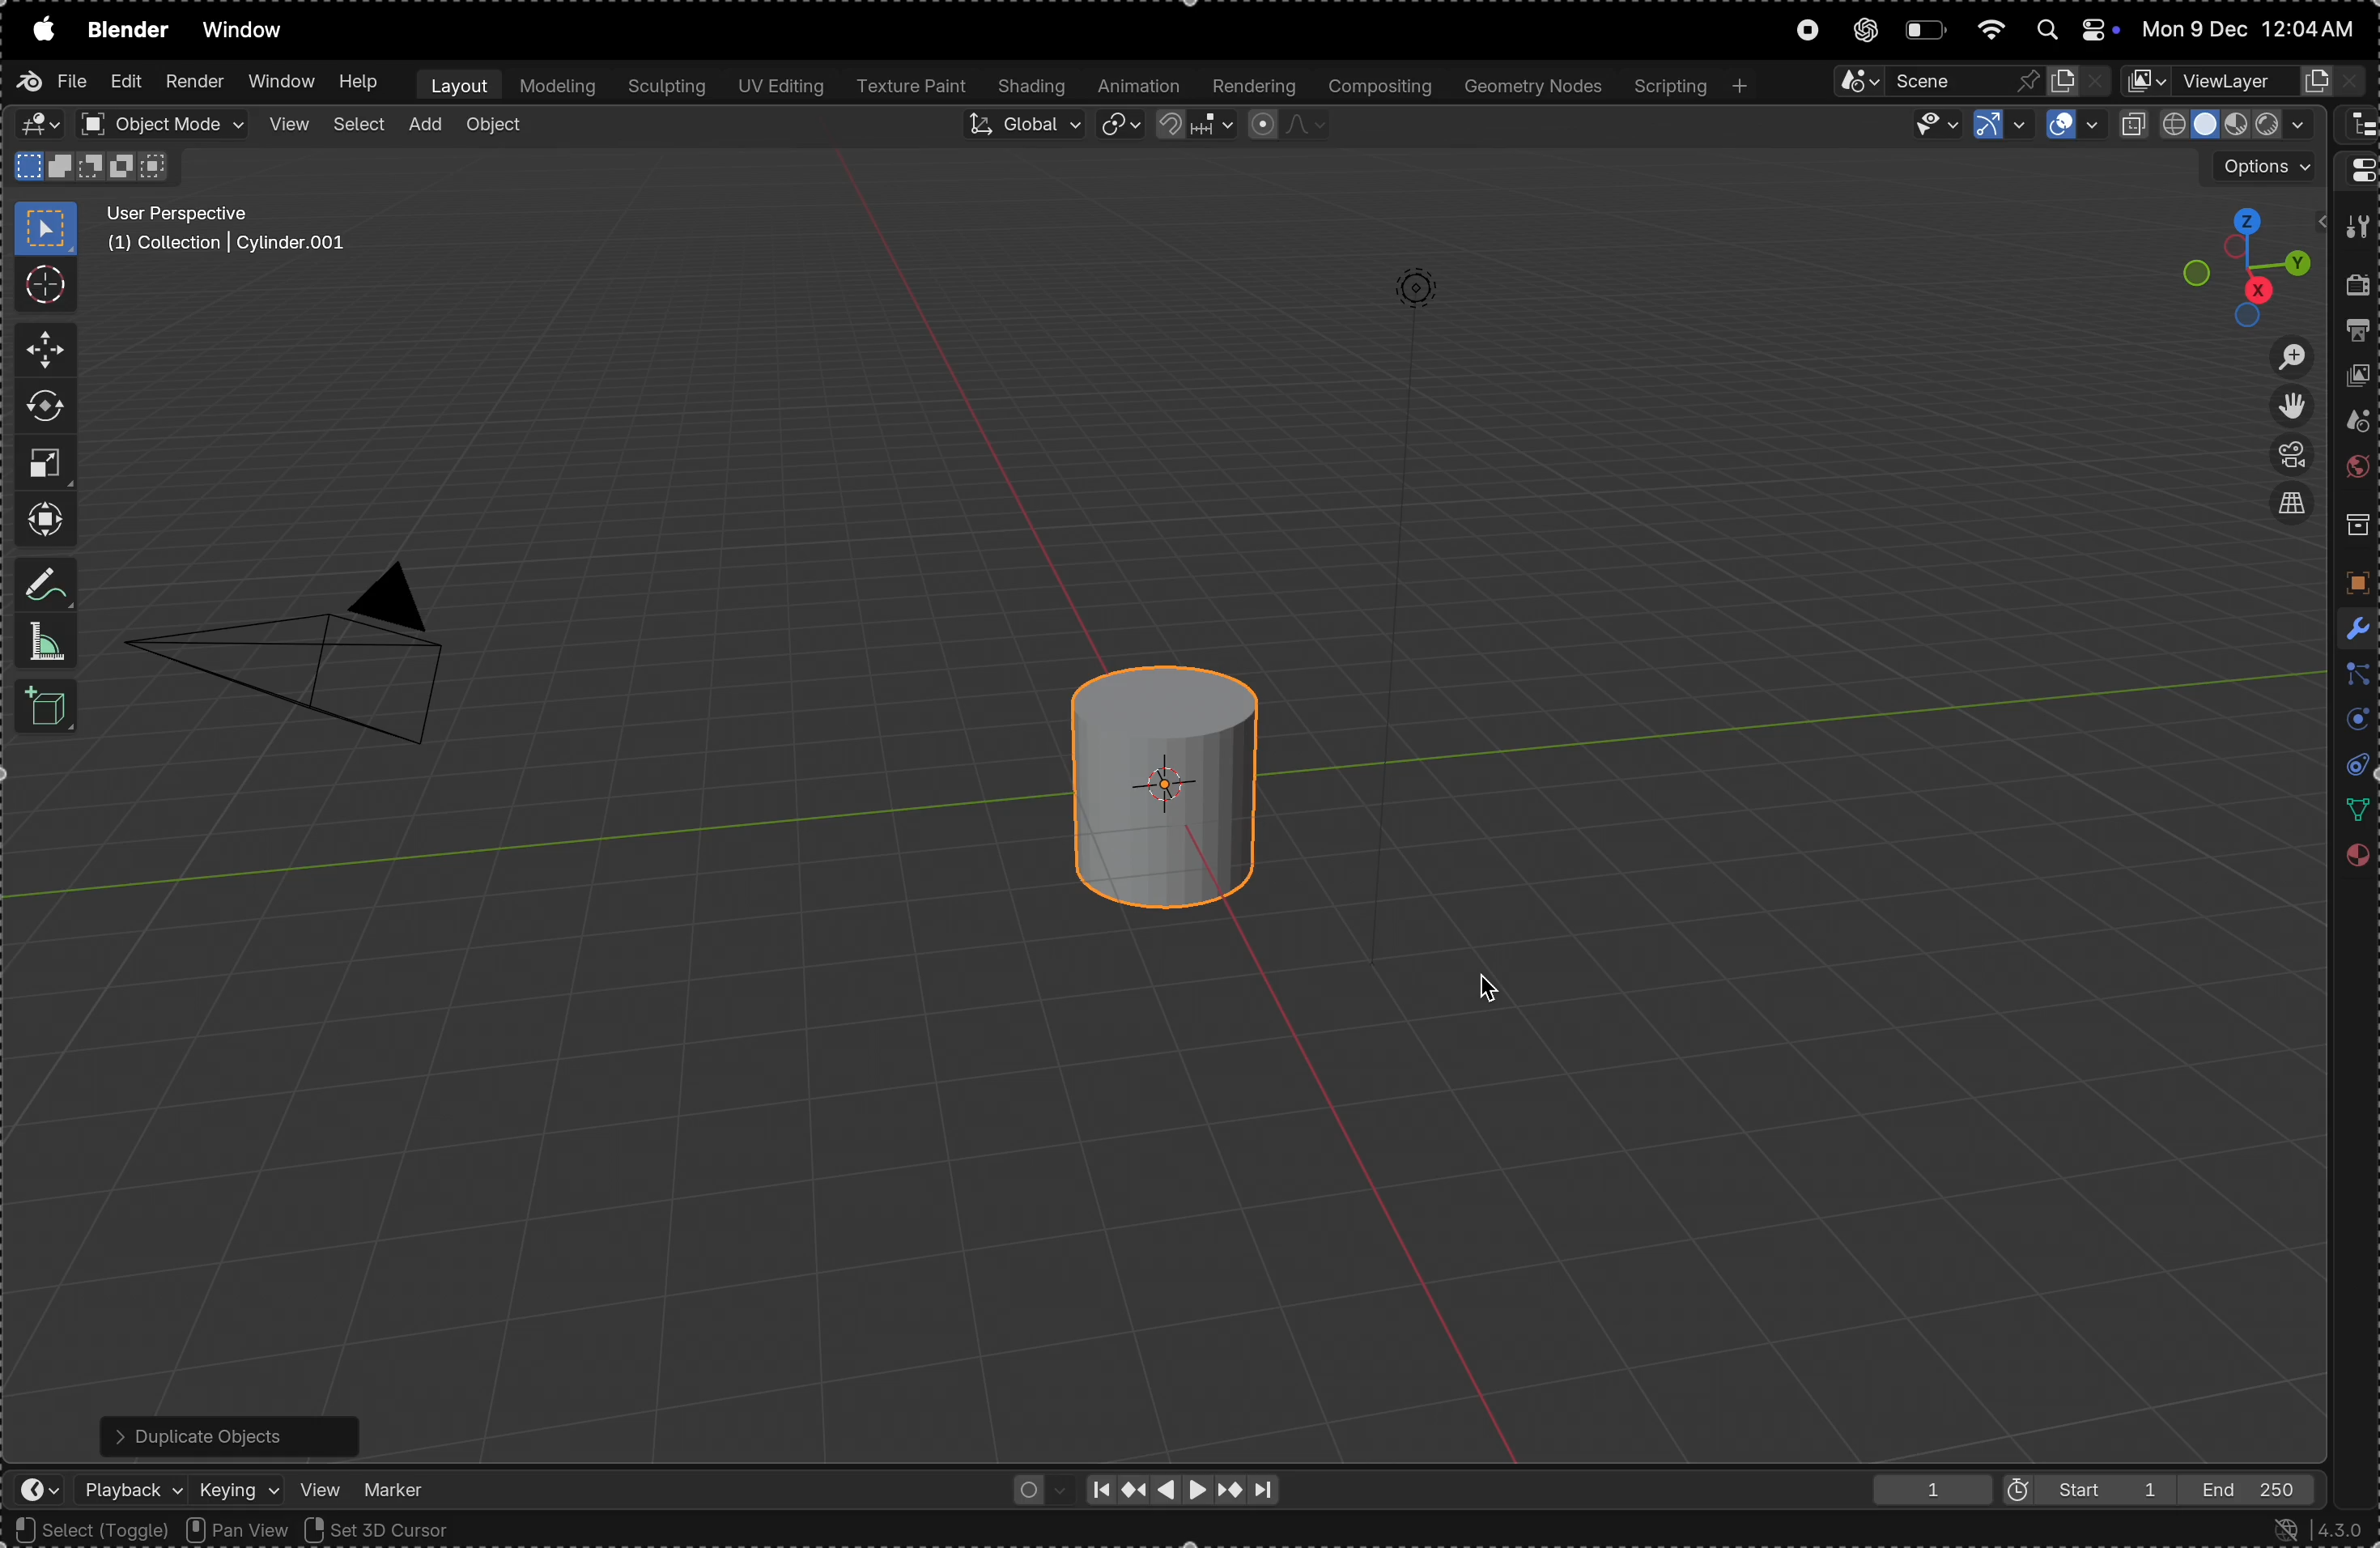 The width and height of the screenshot is (2380, 1548). Describe the element at coordinates (194, 82) in the screenshot. I see `render` at that location.